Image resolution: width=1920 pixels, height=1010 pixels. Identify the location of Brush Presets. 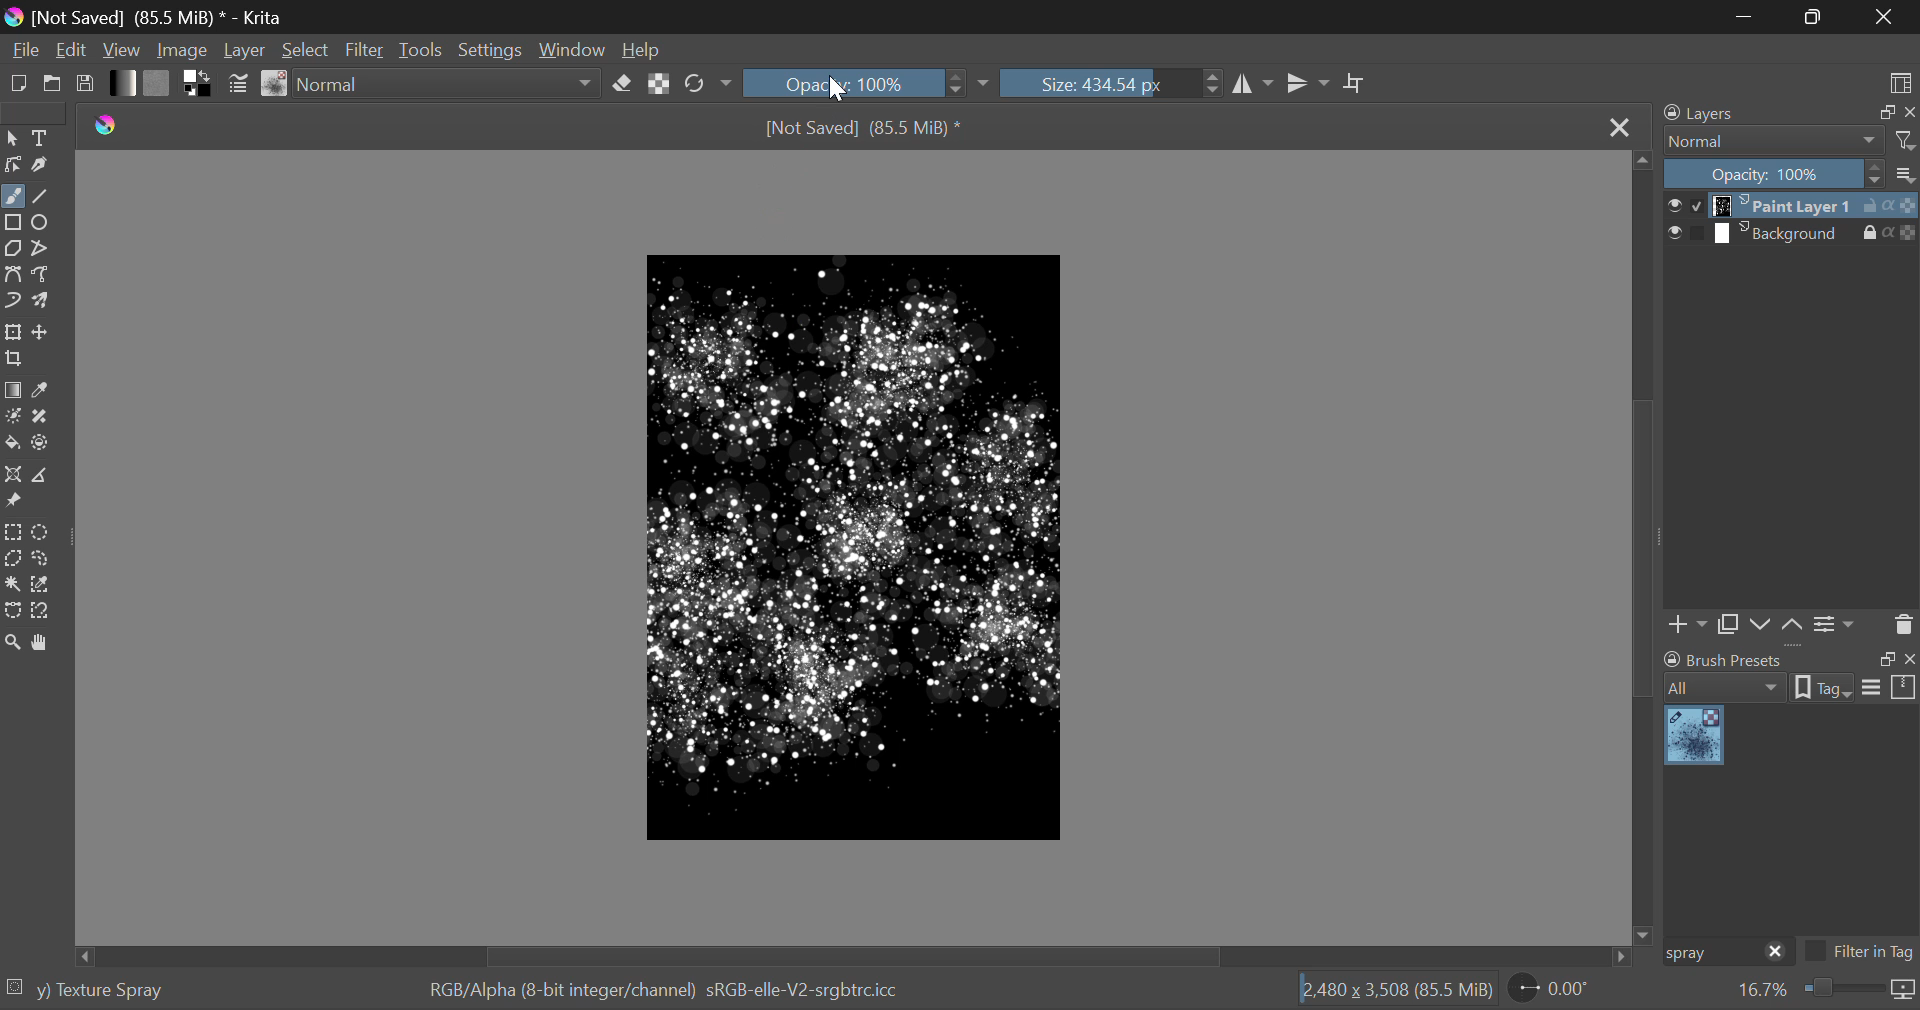
(276, 84).